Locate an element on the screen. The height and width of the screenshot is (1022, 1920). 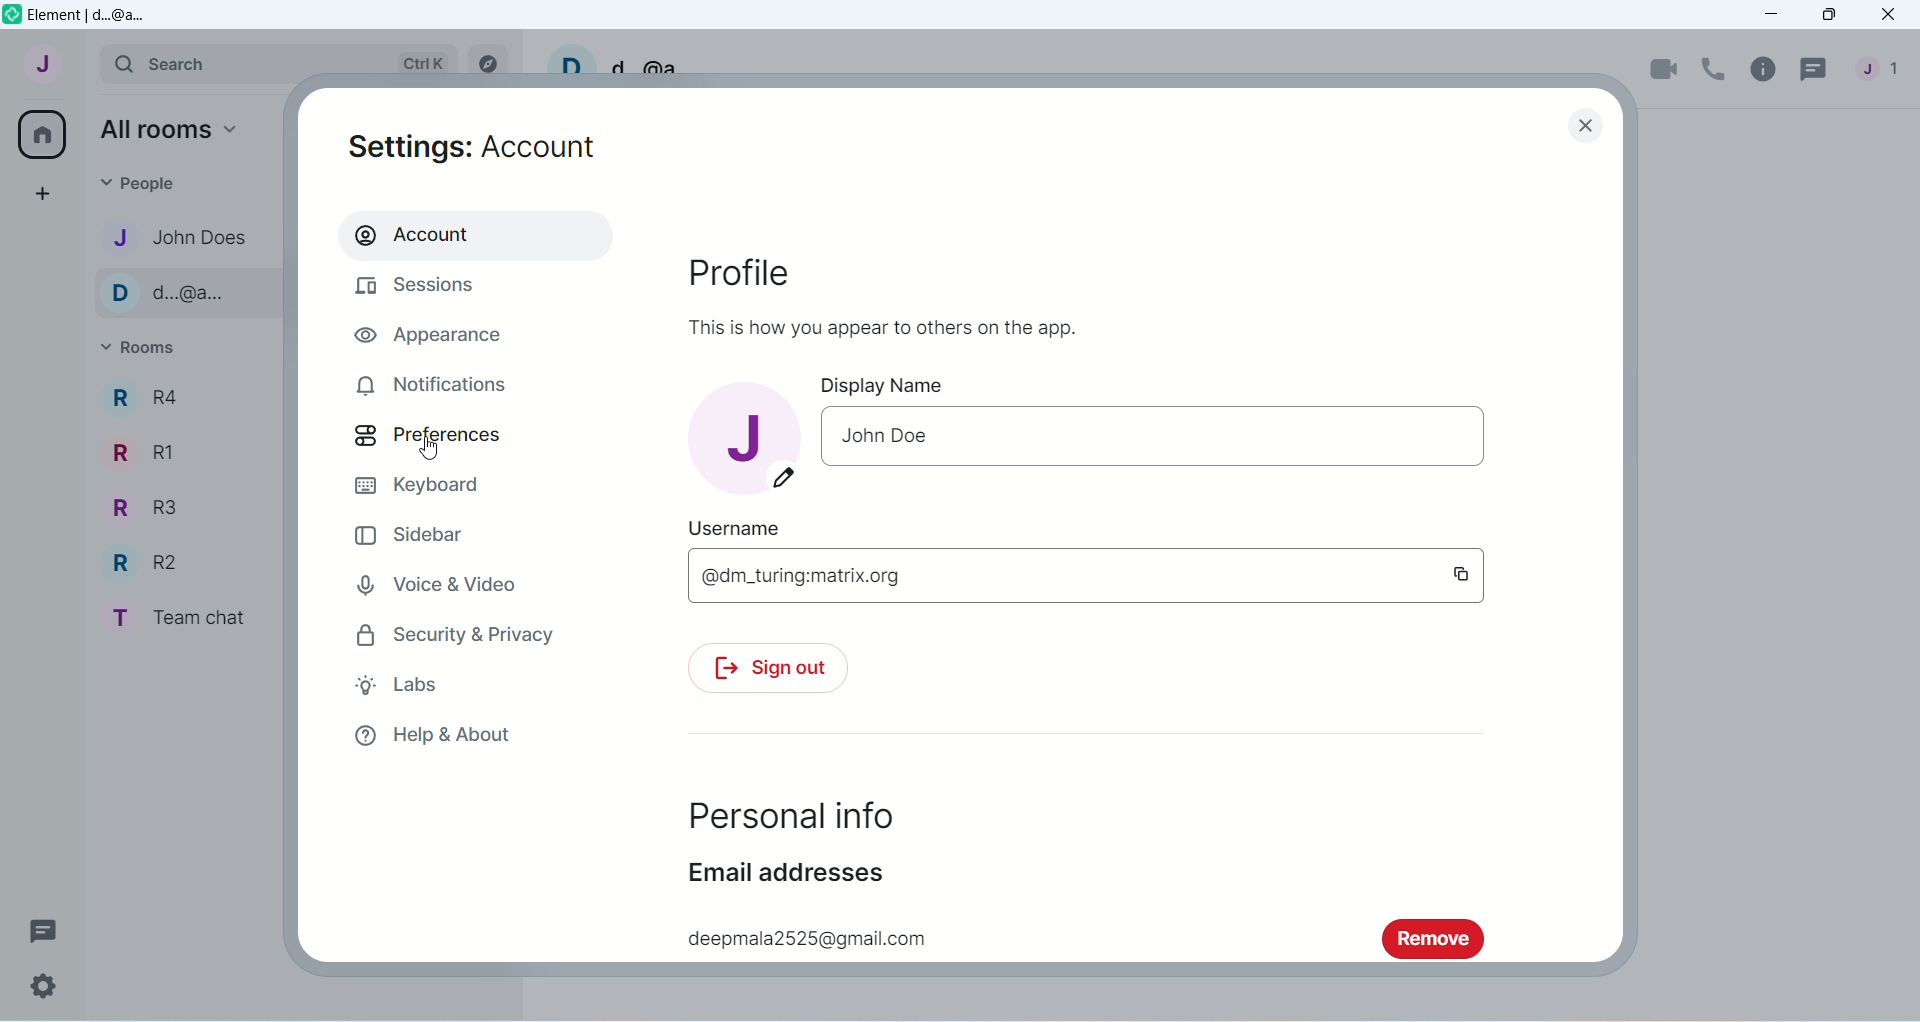
Preferences is located at coordinates (429, 442).